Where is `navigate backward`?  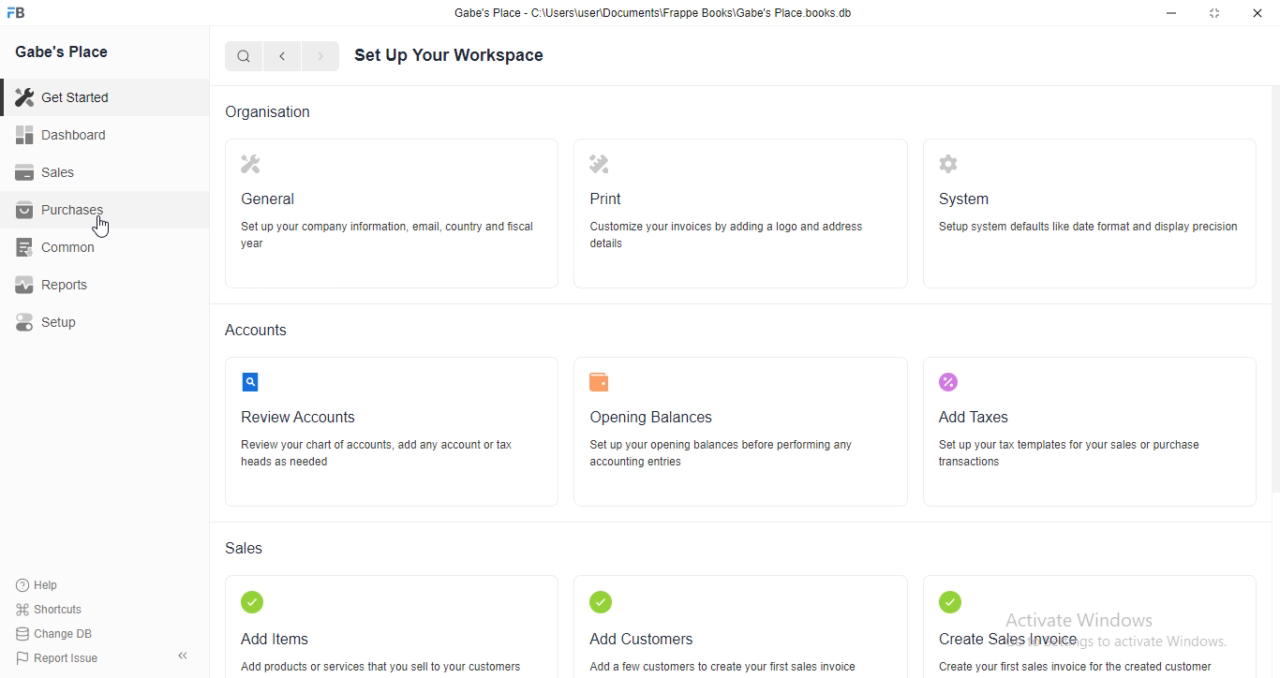
navigate backward is located at coordinates (286, 58).